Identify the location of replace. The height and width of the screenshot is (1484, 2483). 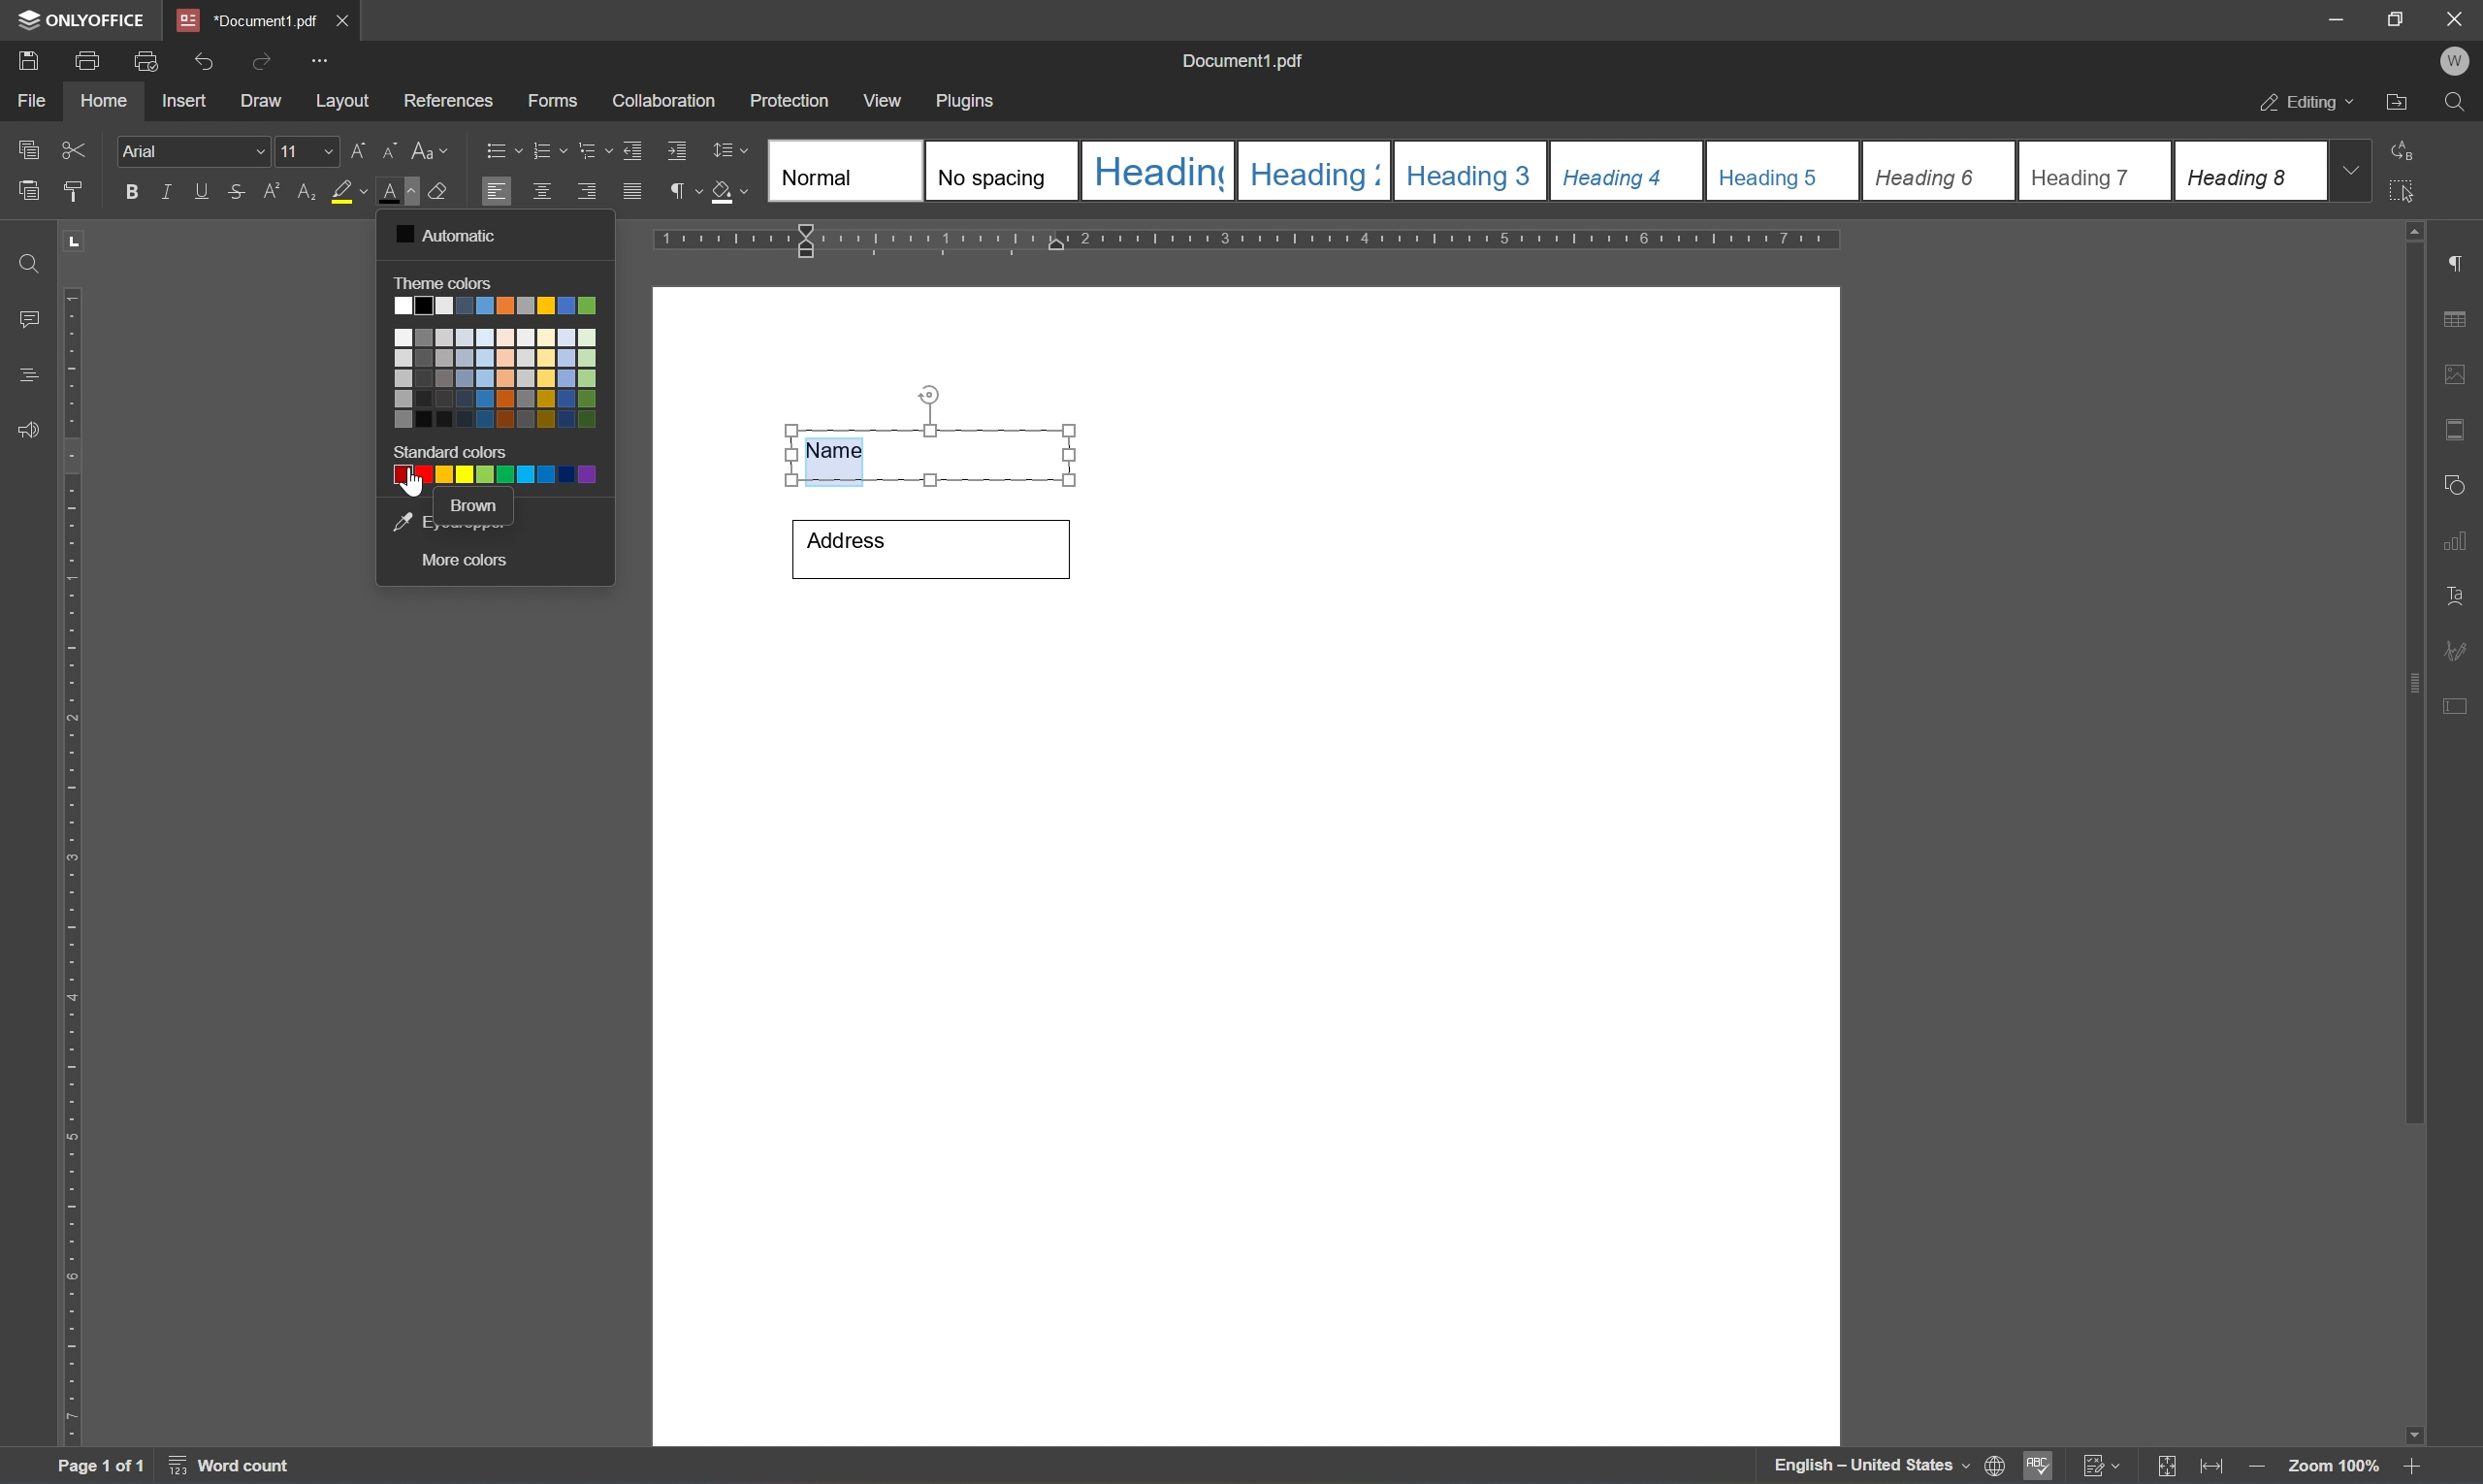
(2410, 151).